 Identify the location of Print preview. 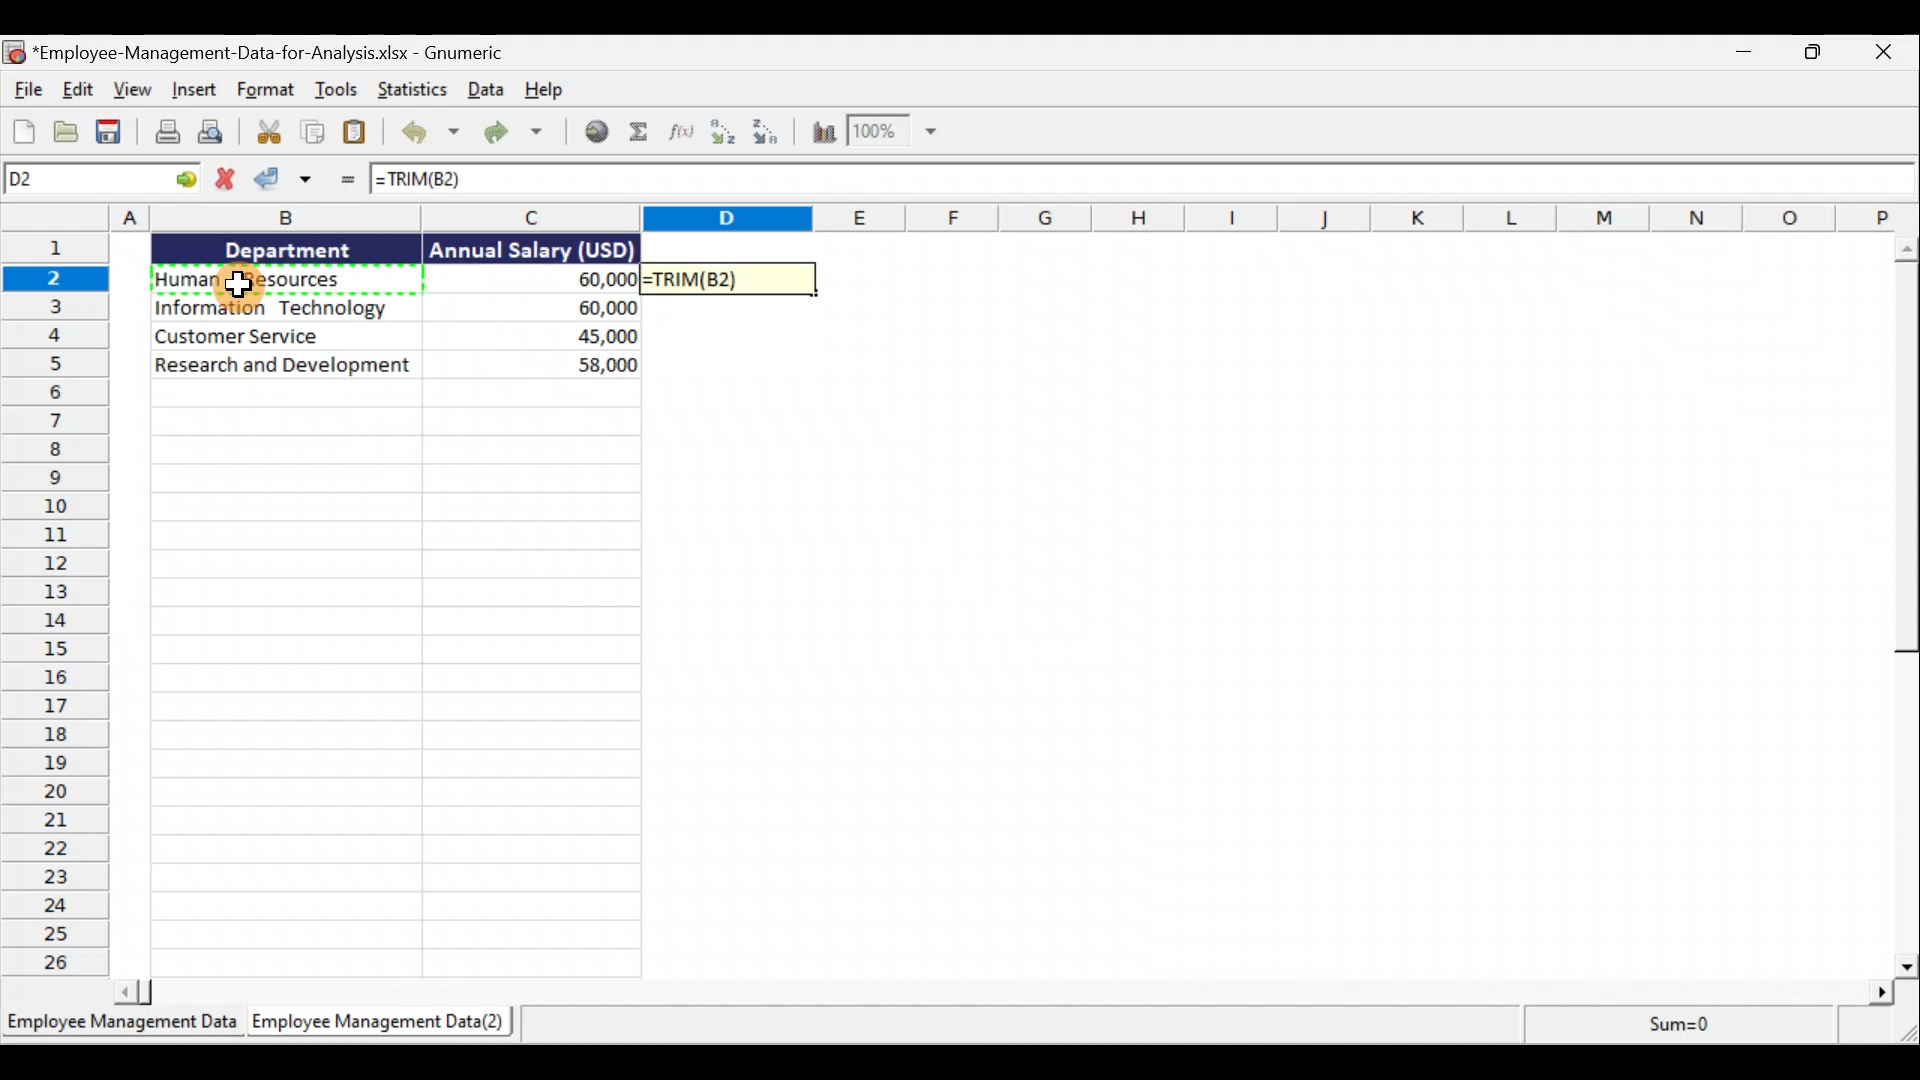
(214, 132).